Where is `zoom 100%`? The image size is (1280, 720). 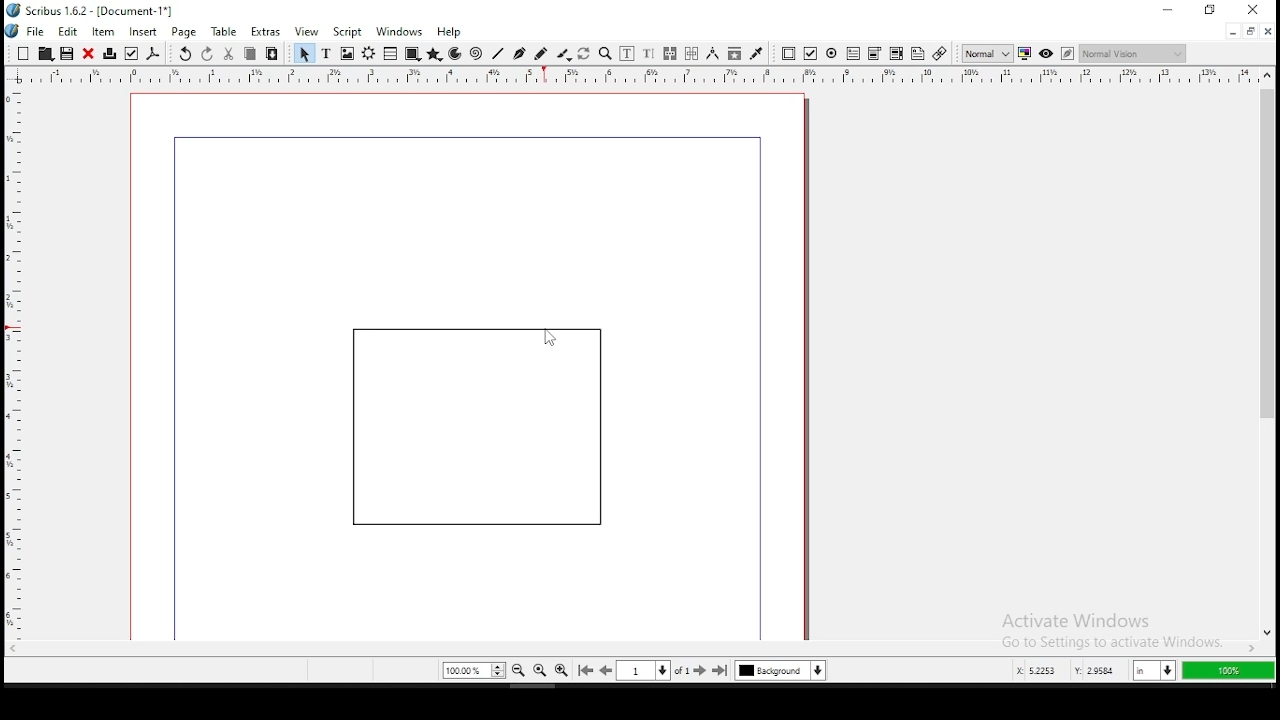
zoom 100% is located at coordinates (540, 670).